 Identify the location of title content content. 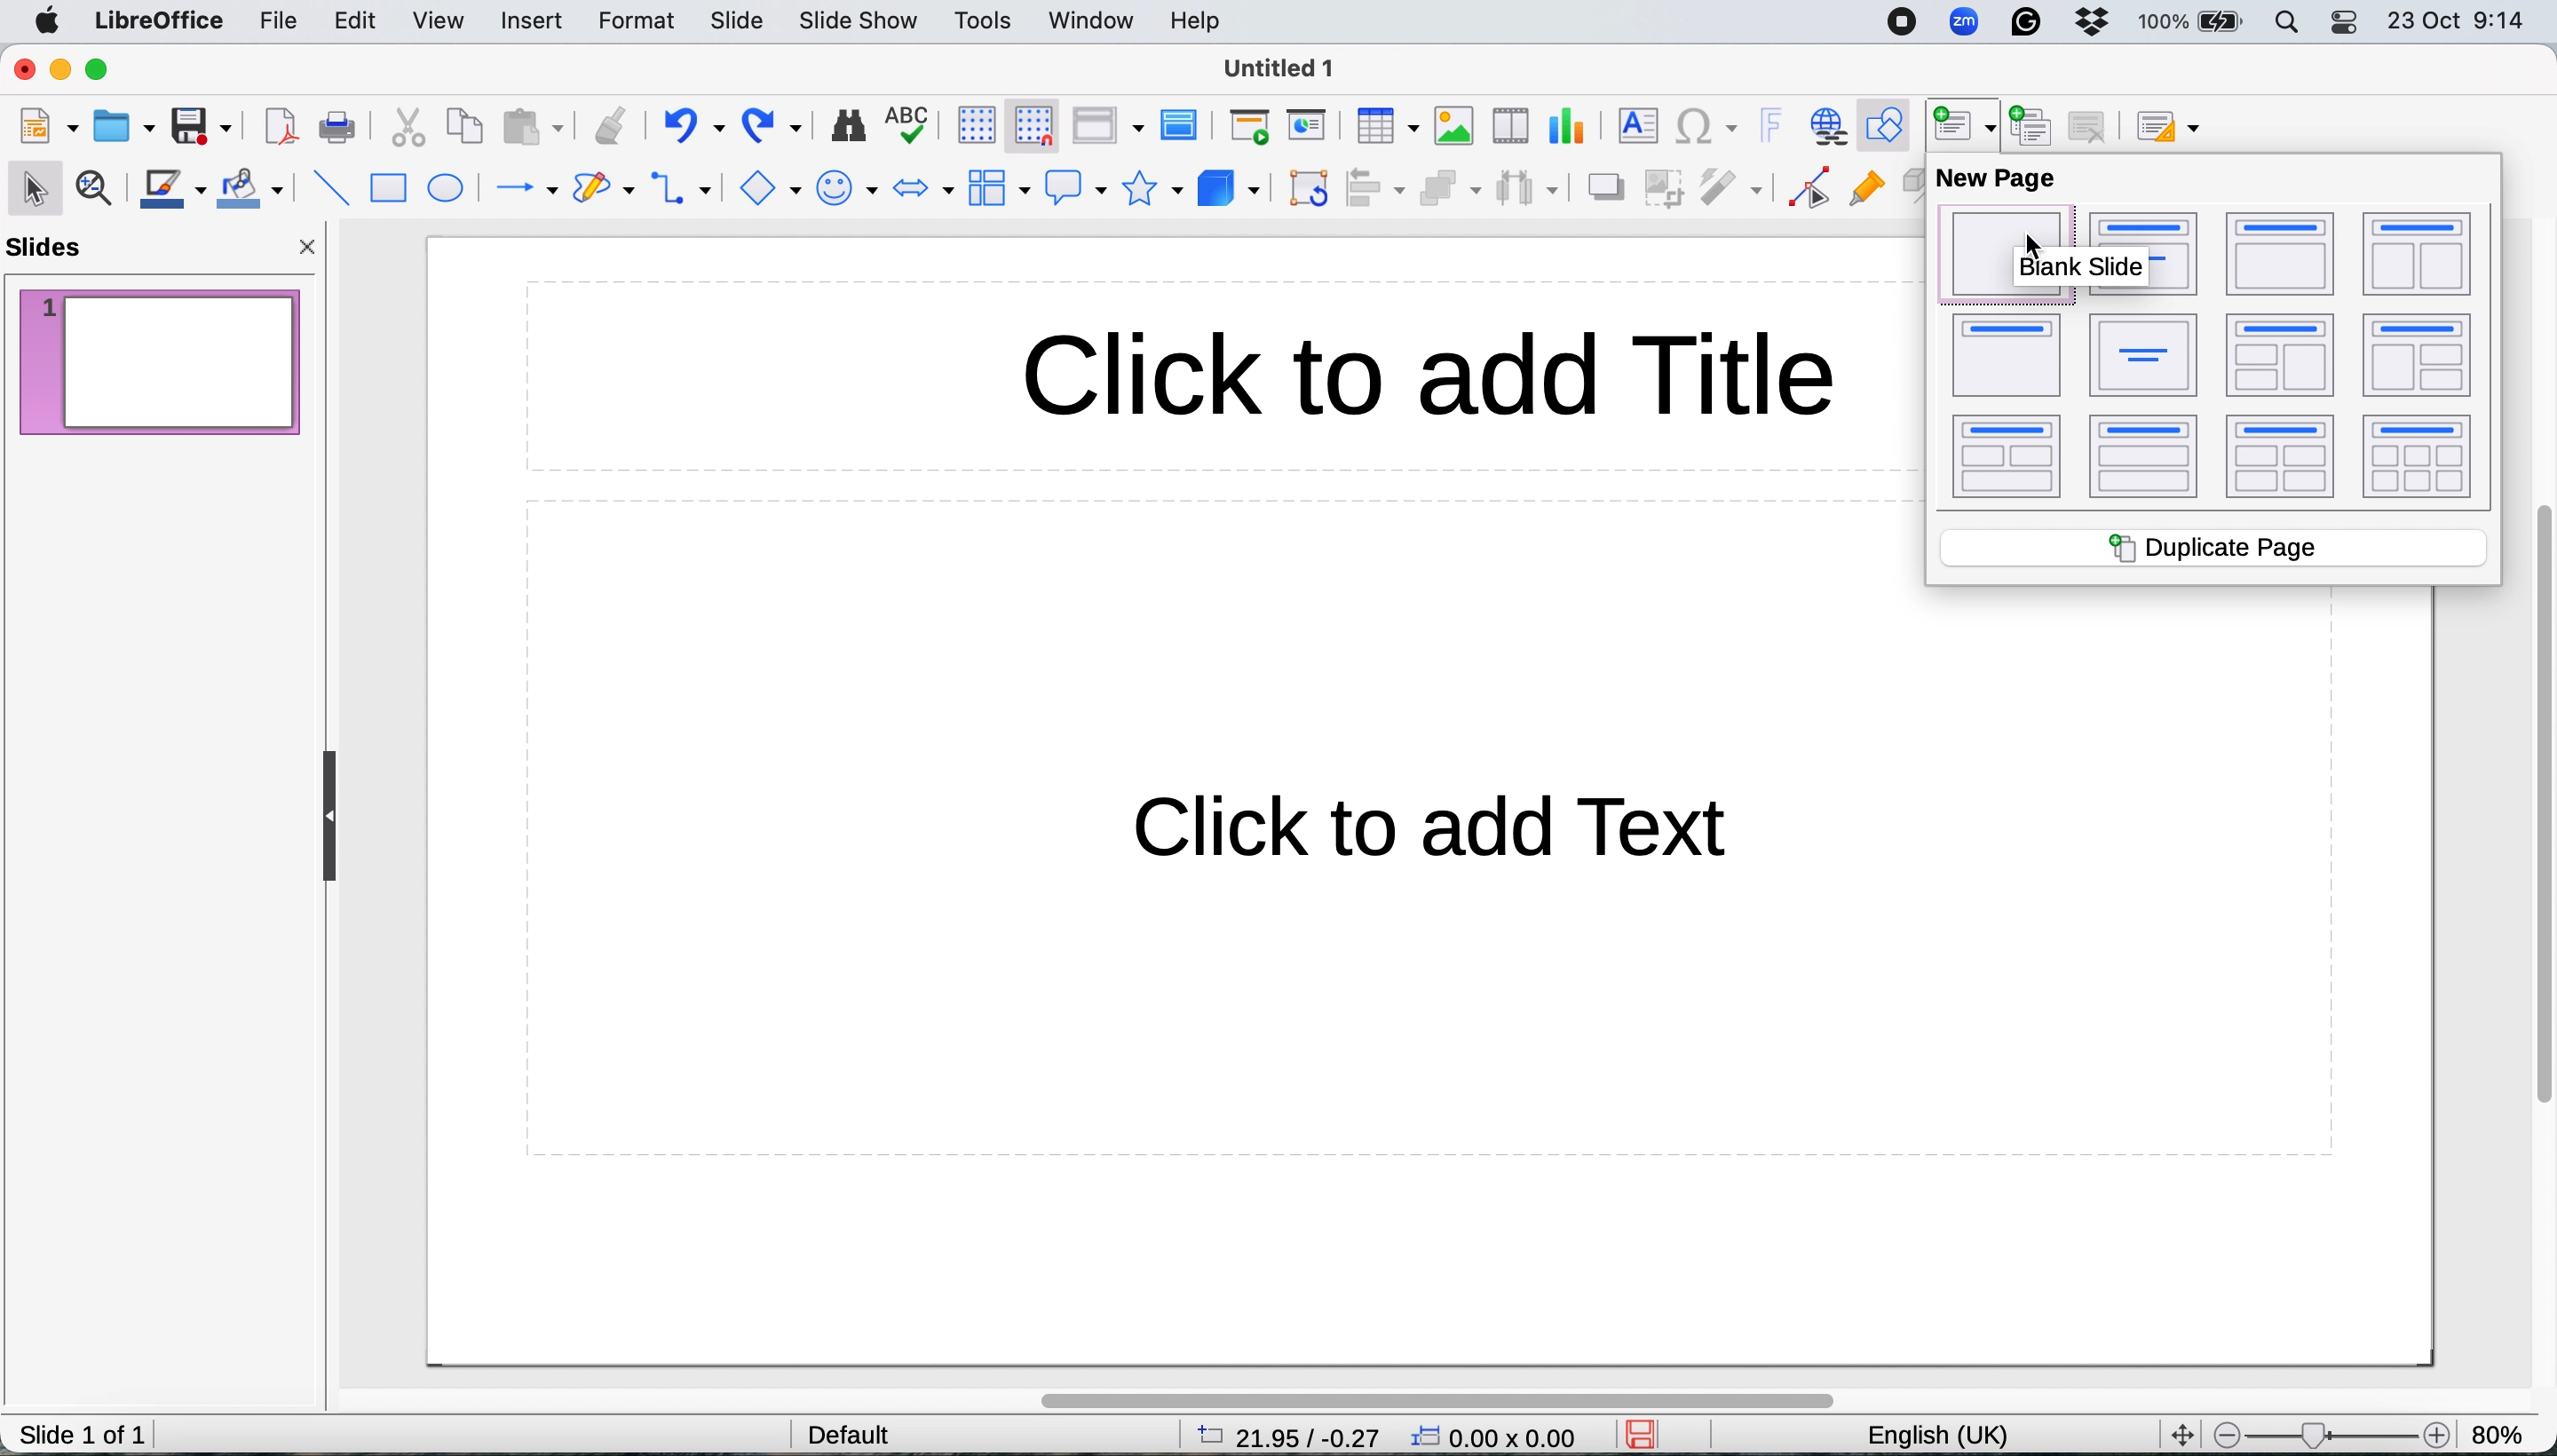
(2414, 256).